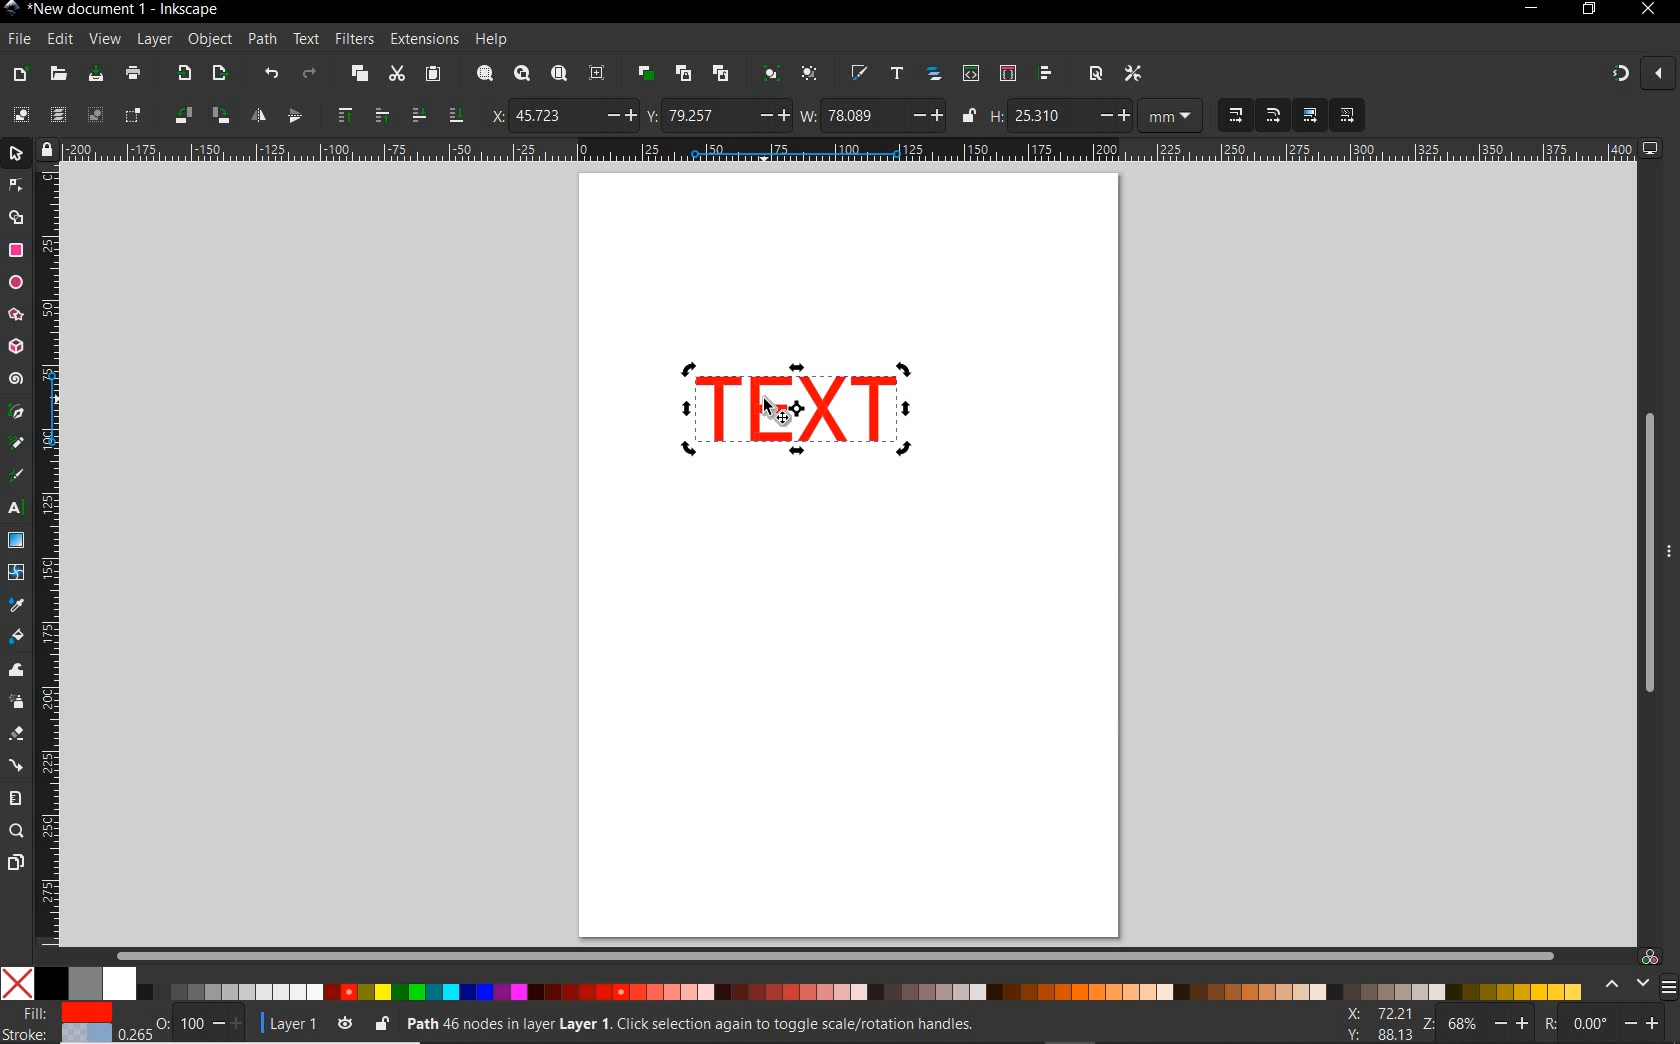 This screenshot has height=1044, width=1680. What do you see at coordinates (19, 75) in the screenshot?
I see `NEW` at bounding box center [19, 75].